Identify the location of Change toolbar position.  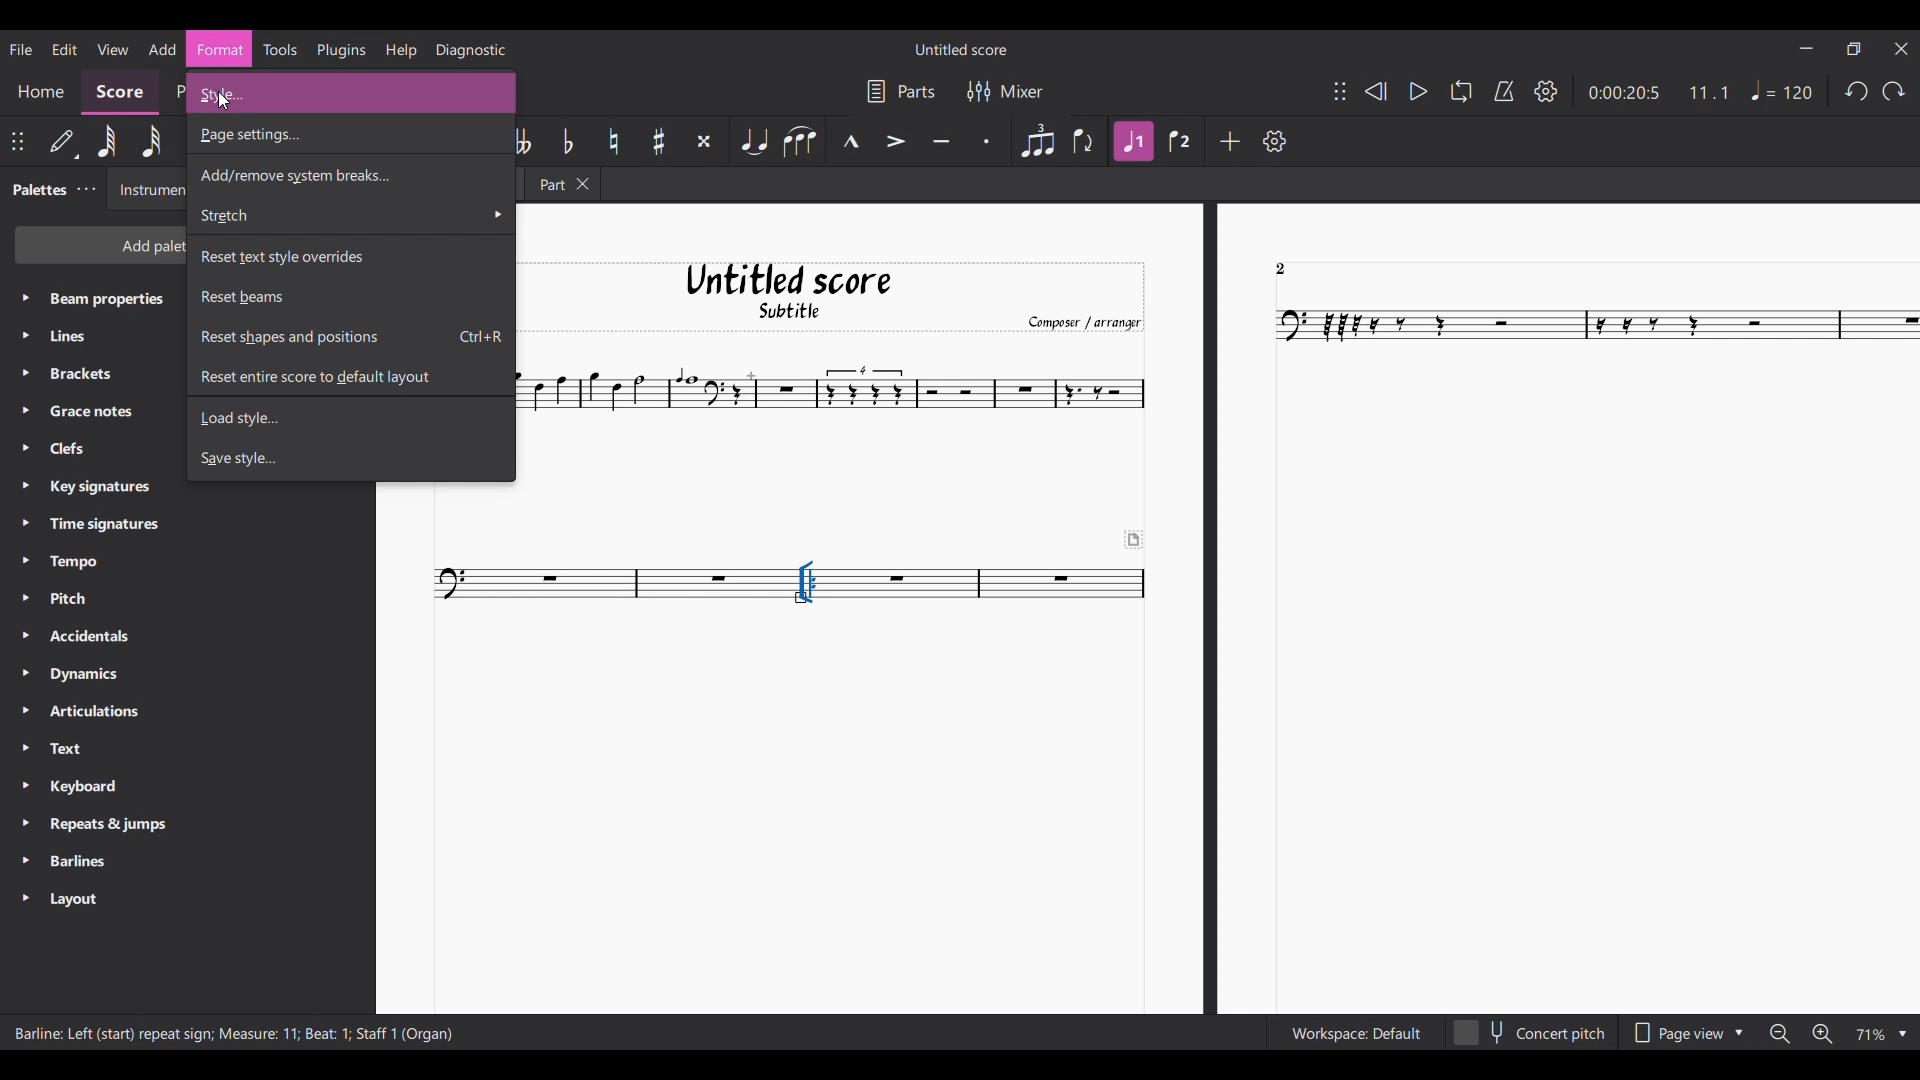
(18, 142).